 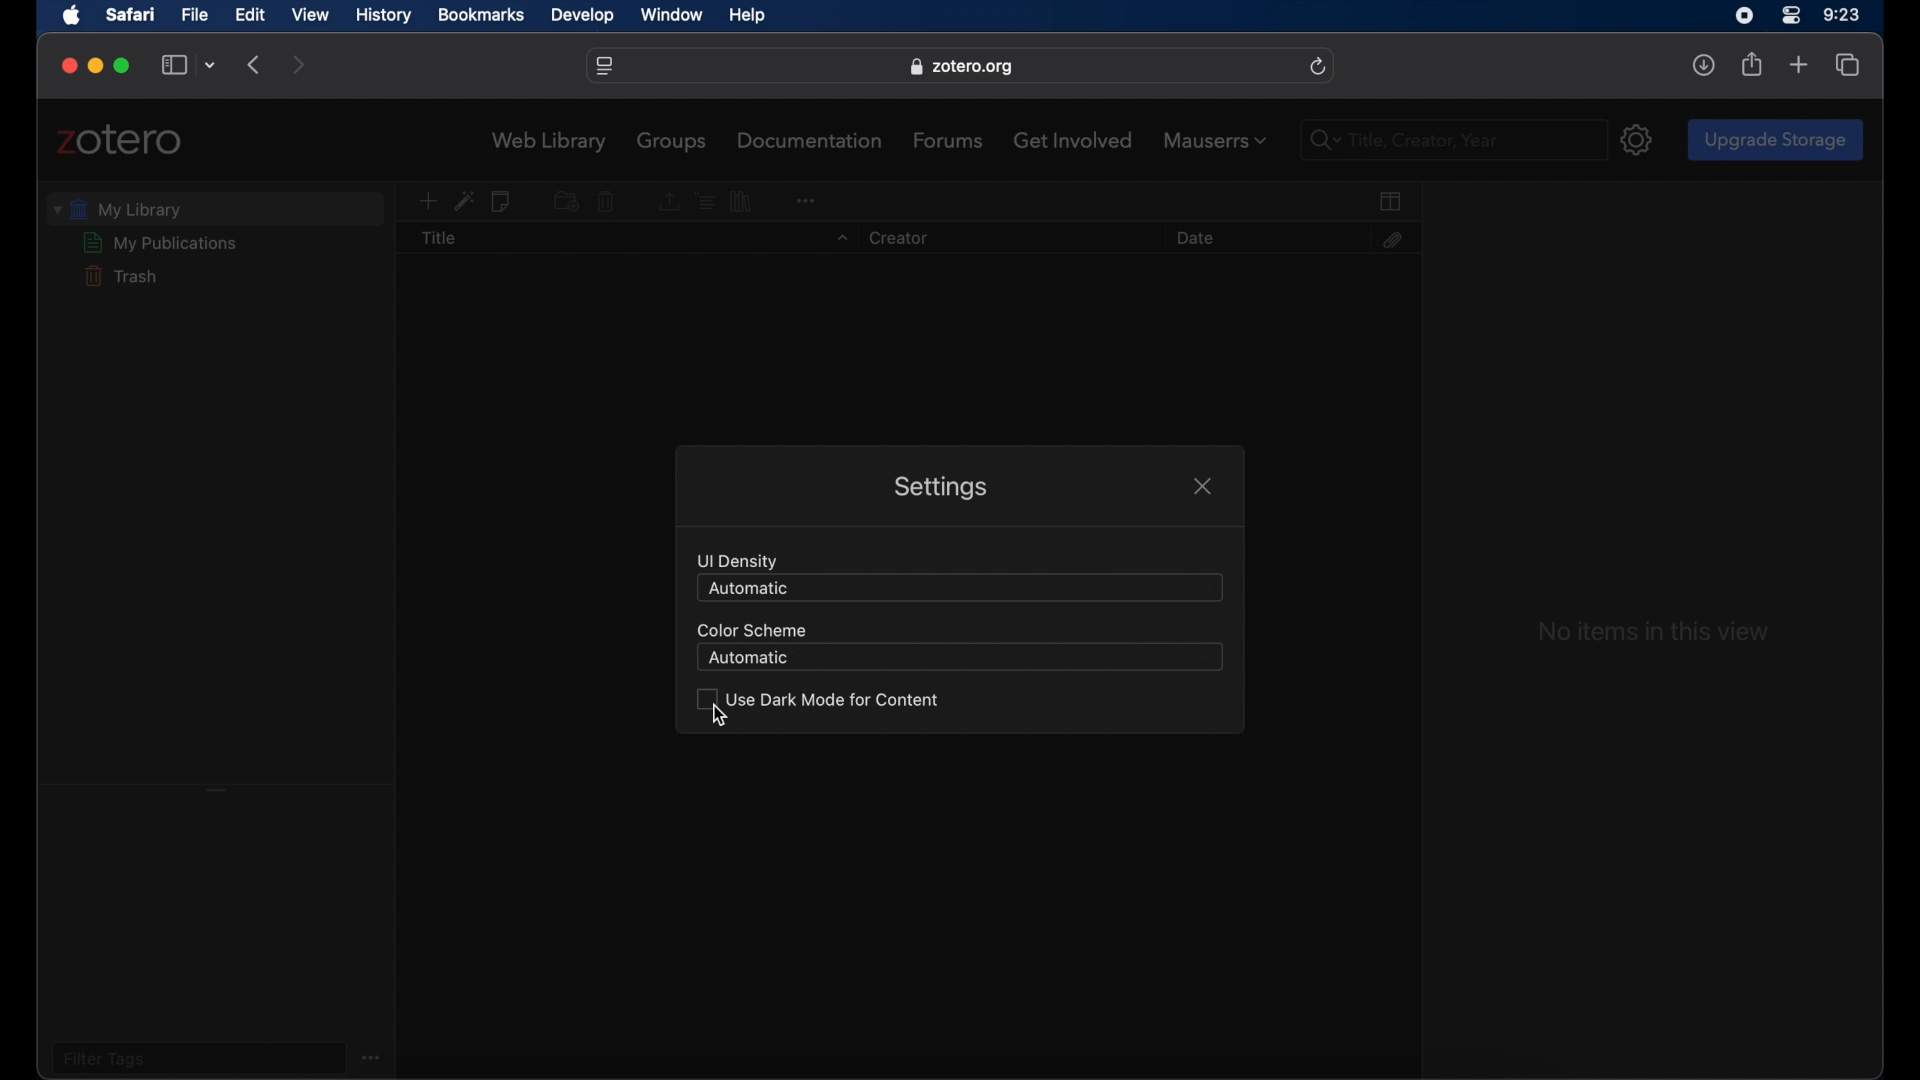 What do you see at coordinates (131, 14) in the screenshot?
I see `safari` at bounding box center [131, 14].